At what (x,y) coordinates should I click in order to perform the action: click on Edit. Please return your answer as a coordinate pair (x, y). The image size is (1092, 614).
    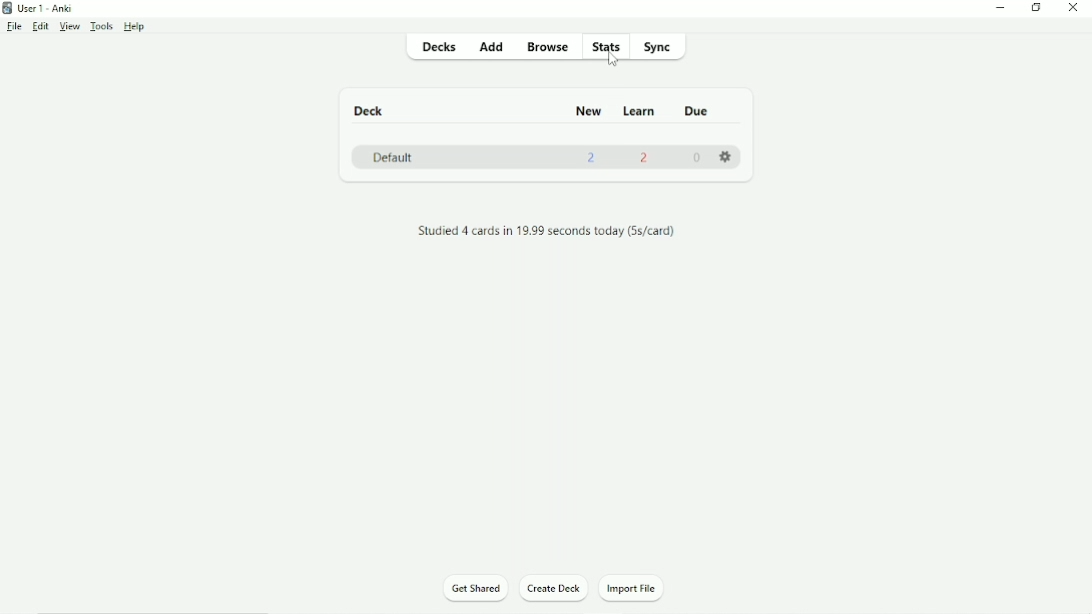
    Looking at the image, I should click on (41, 27).